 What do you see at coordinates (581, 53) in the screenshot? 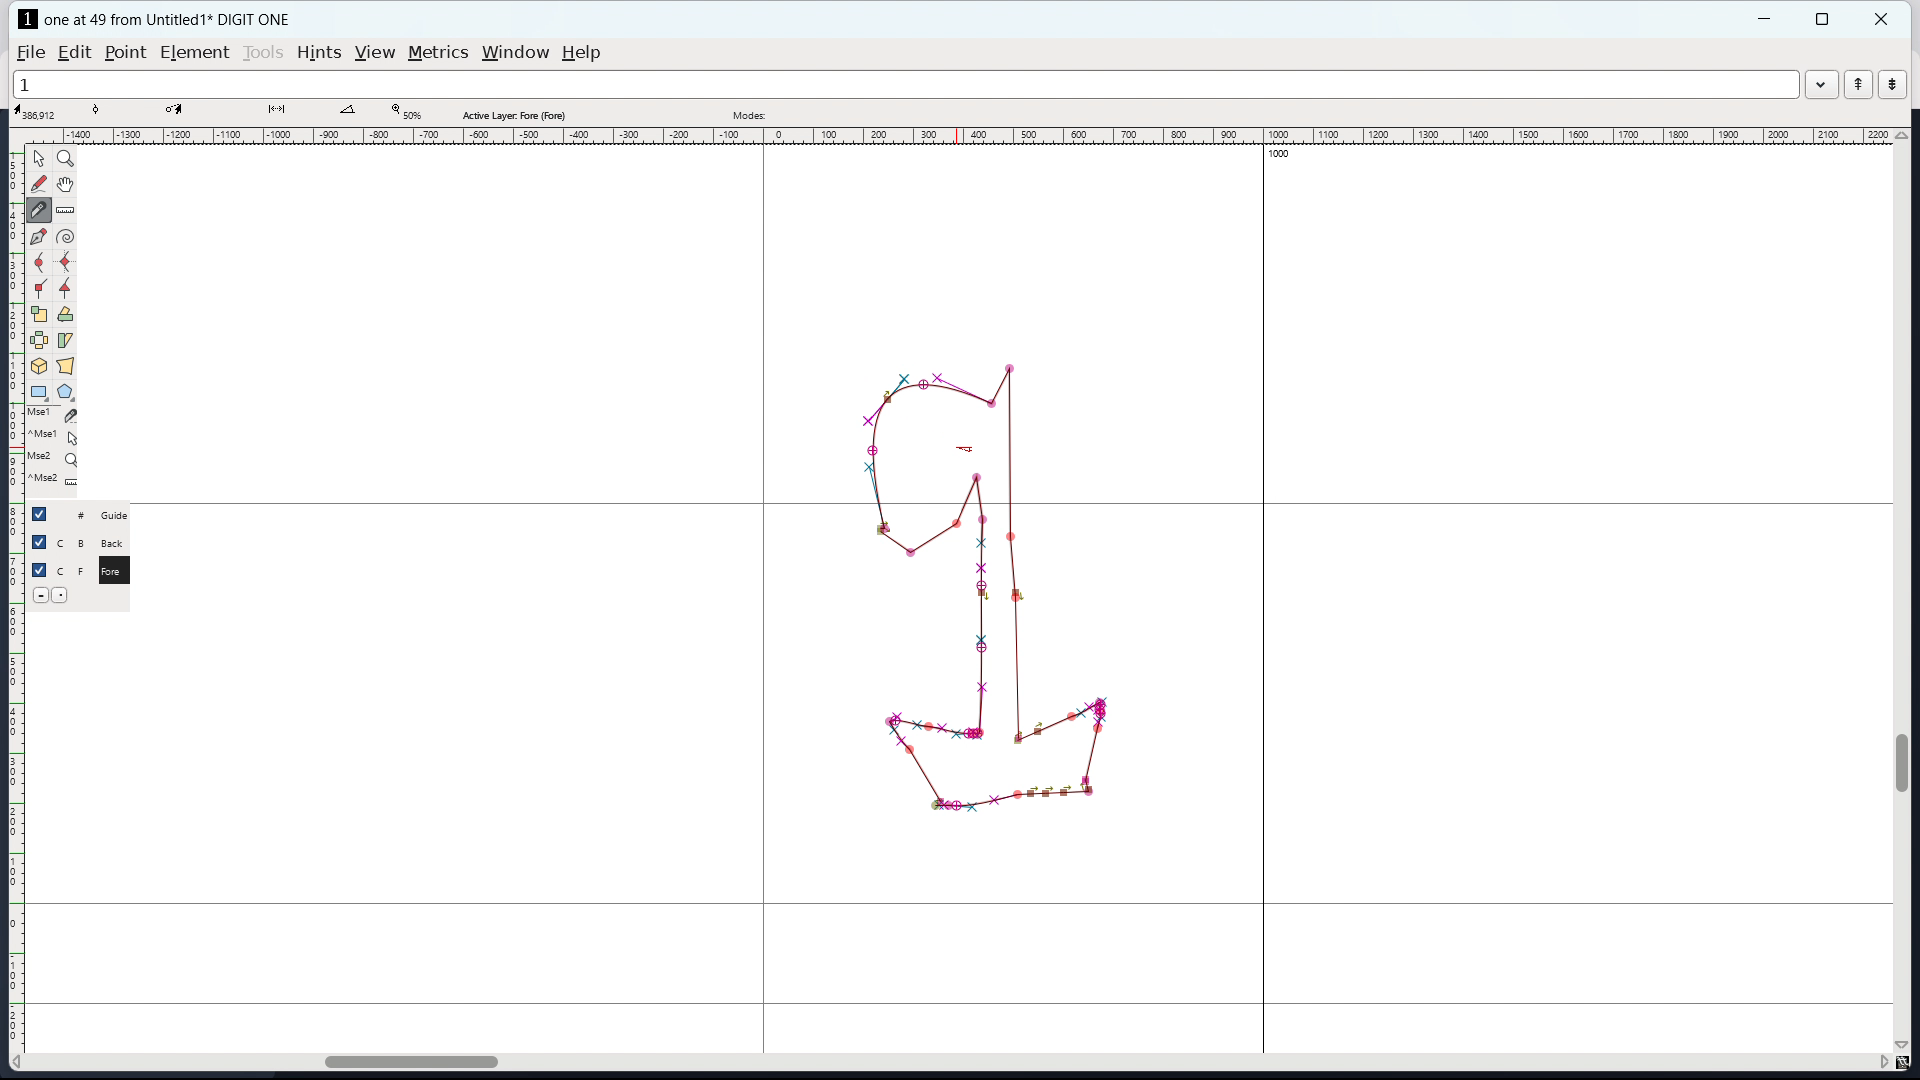
I see `help` at bounding box center [581, 53].